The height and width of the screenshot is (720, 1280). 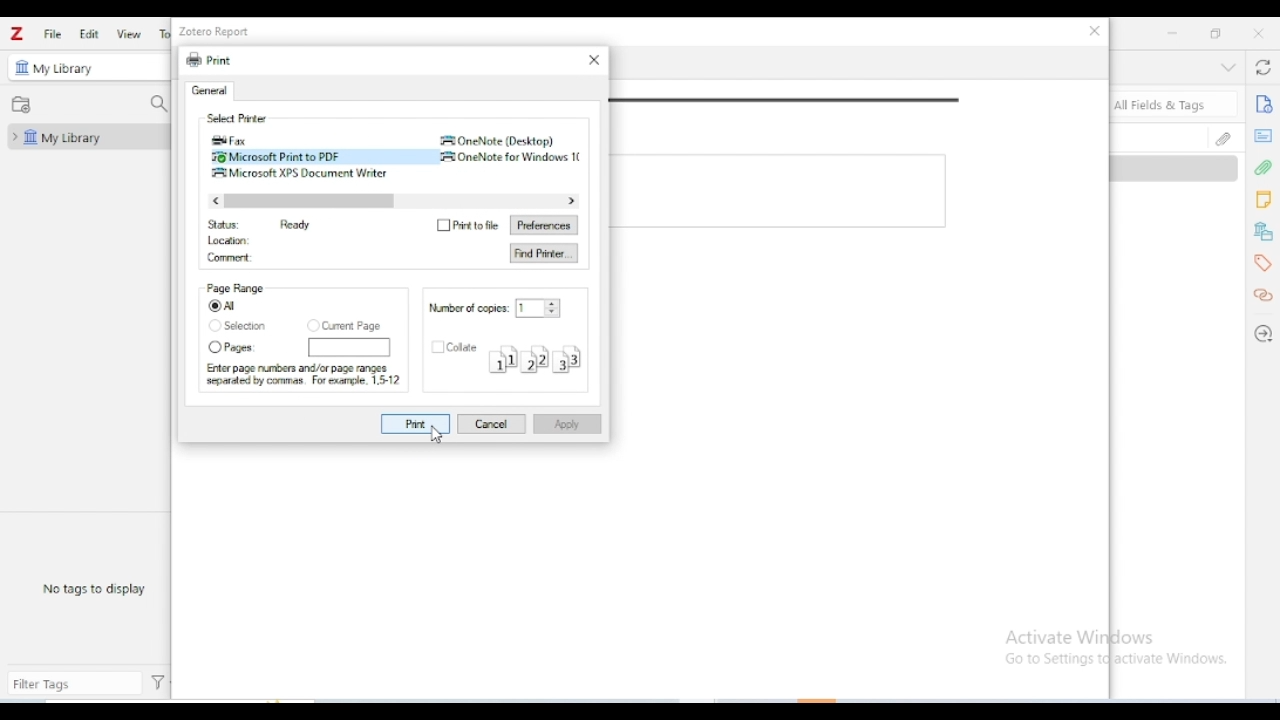 I want to click on print to file, so click(x=477, y=225).